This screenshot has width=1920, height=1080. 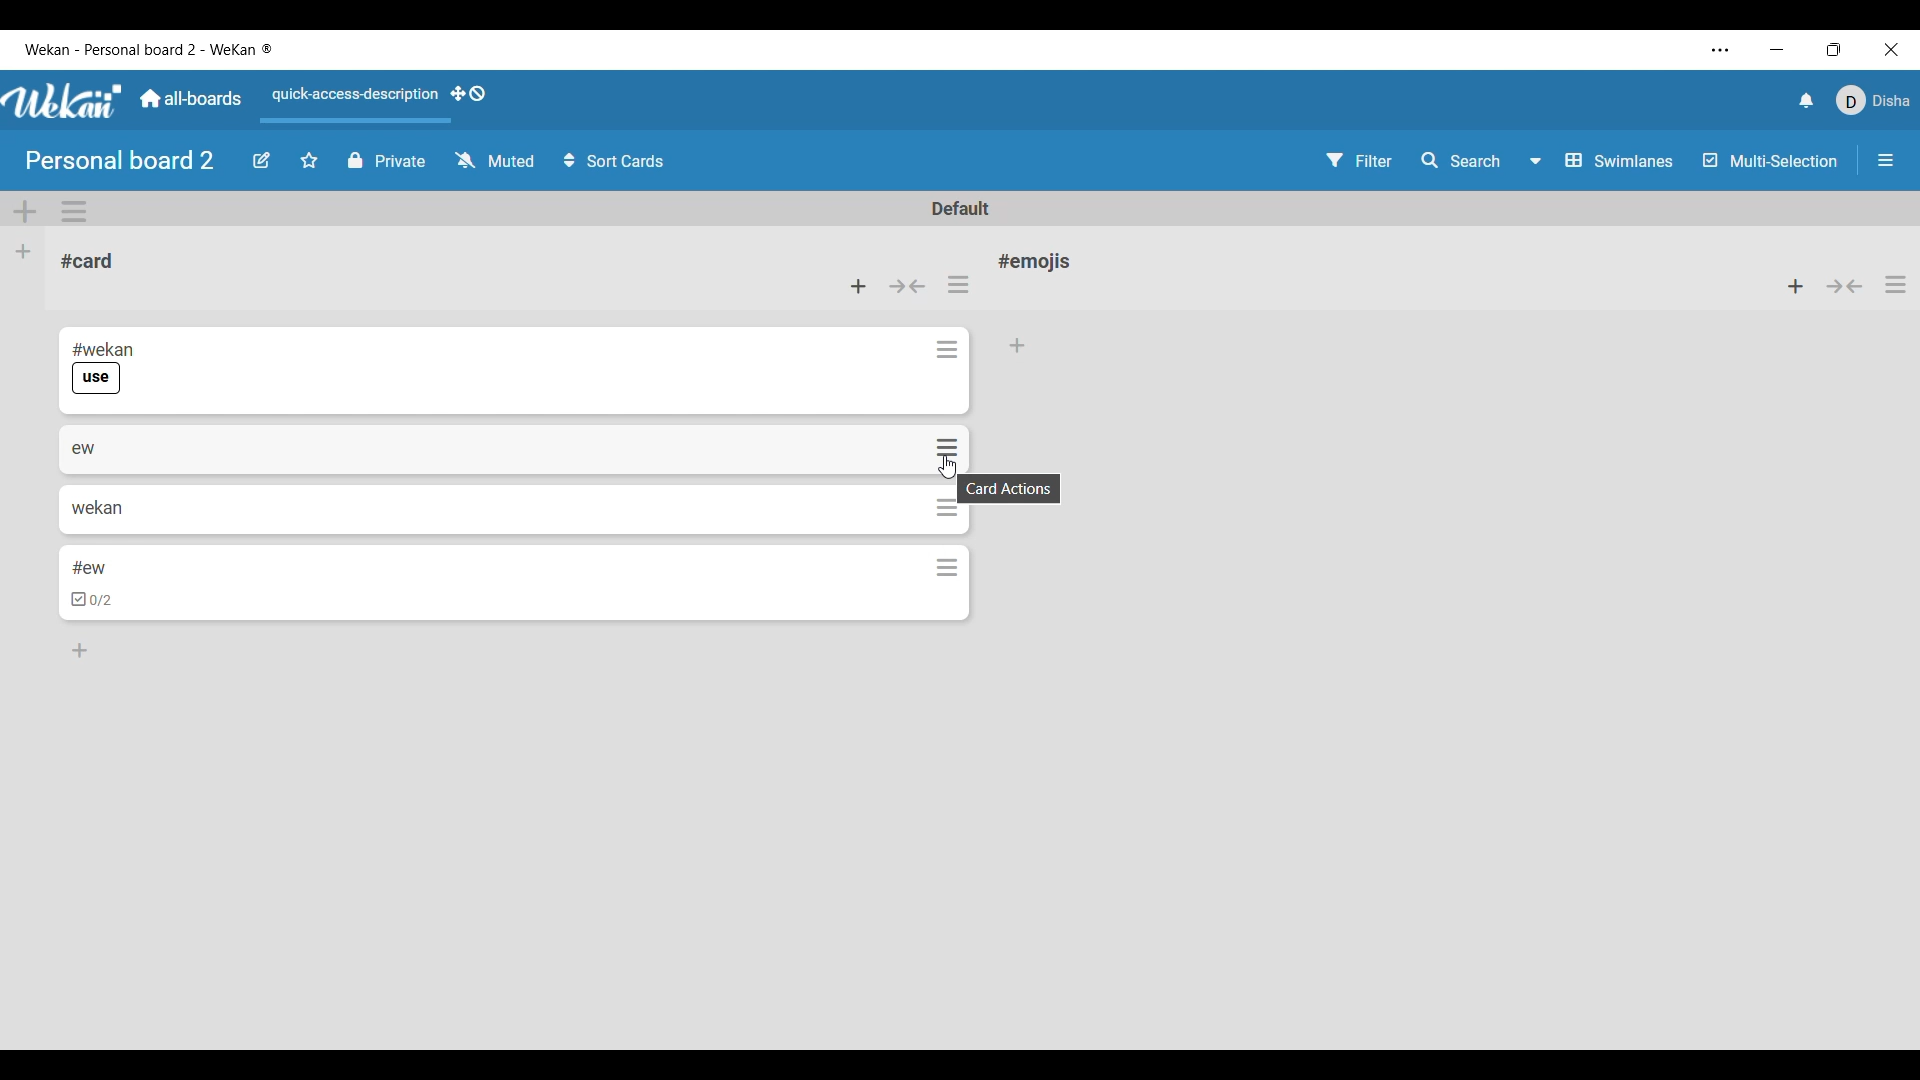 What do you see at coordinates (1776, 50) in the screenshot?
I see `Minimize` at bounding box center [1776, 50].